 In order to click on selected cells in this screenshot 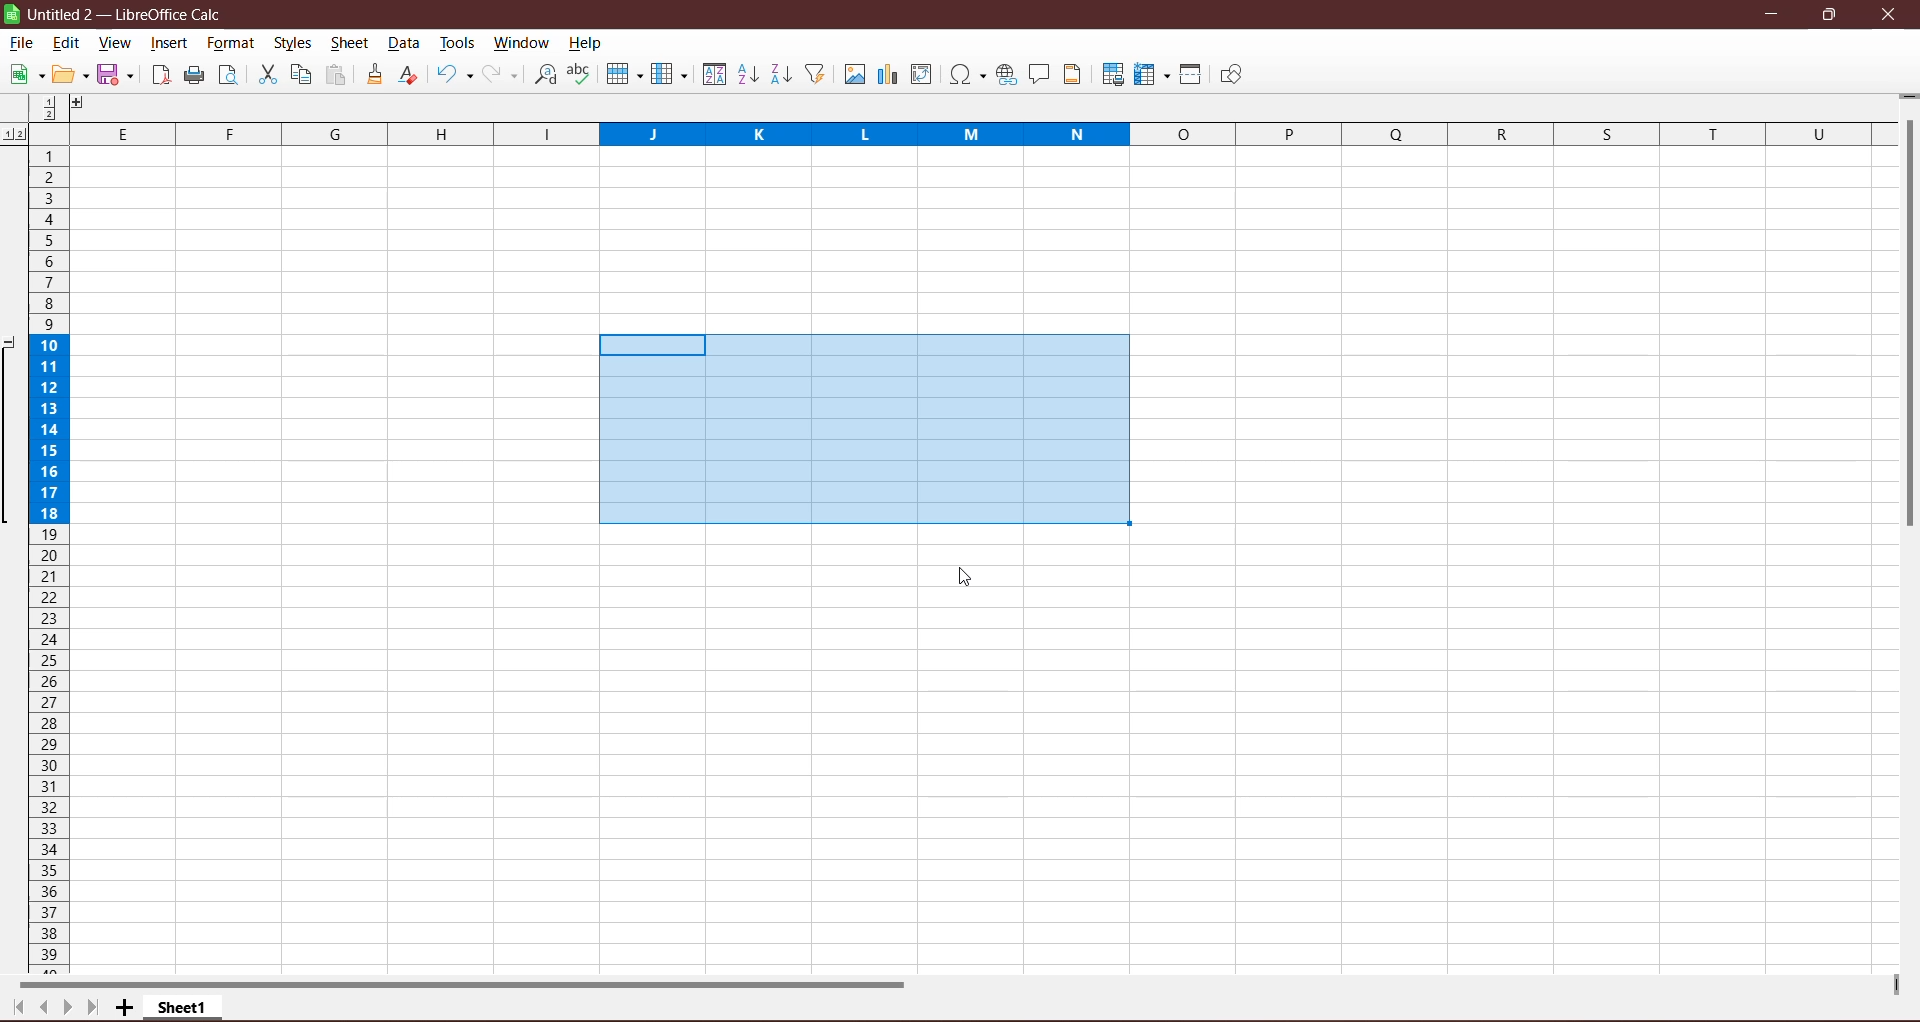, I will do `click(862, 429)`.